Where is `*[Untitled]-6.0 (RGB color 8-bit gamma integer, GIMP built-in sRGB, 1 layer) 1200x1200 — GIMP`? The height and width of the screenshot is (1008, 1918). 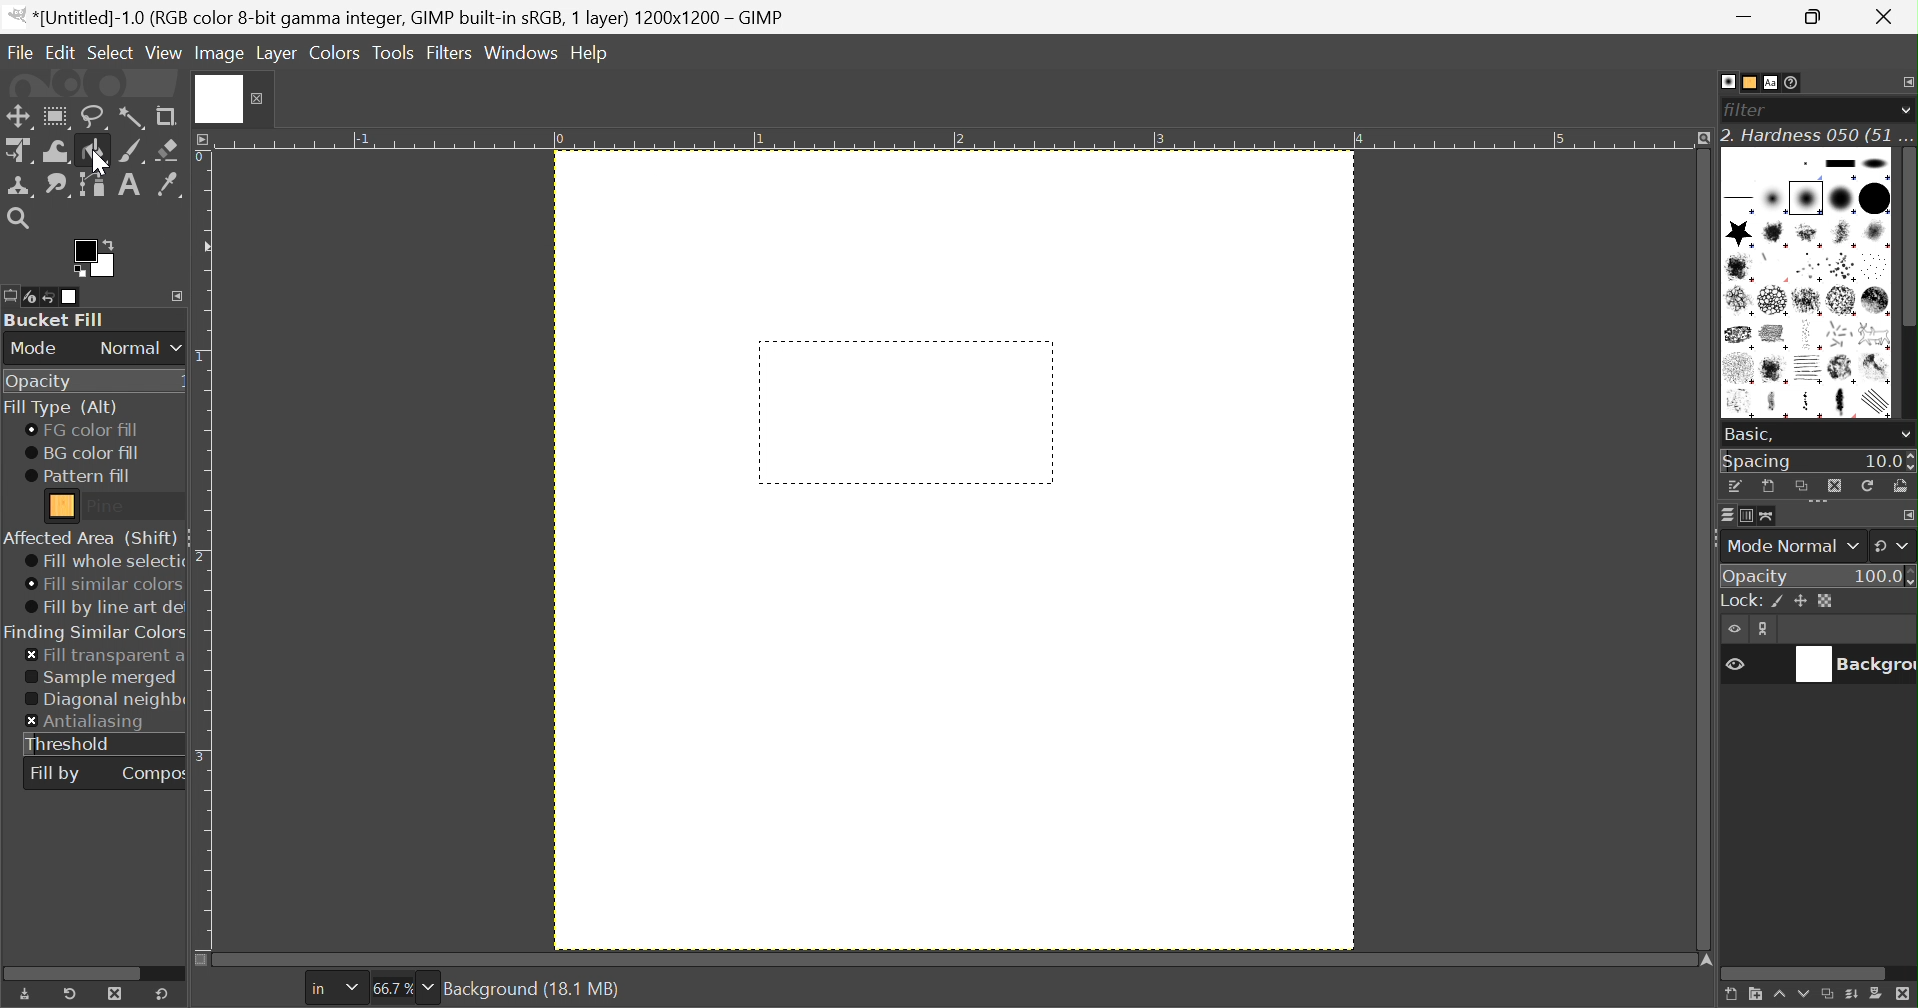
*[Untitled]-6.0 (RGB color 8-bit gamma integer, GIMP built-in sRGB, 1 layer) 1200x1200 — GIMP is located at coordinates (398, 17).